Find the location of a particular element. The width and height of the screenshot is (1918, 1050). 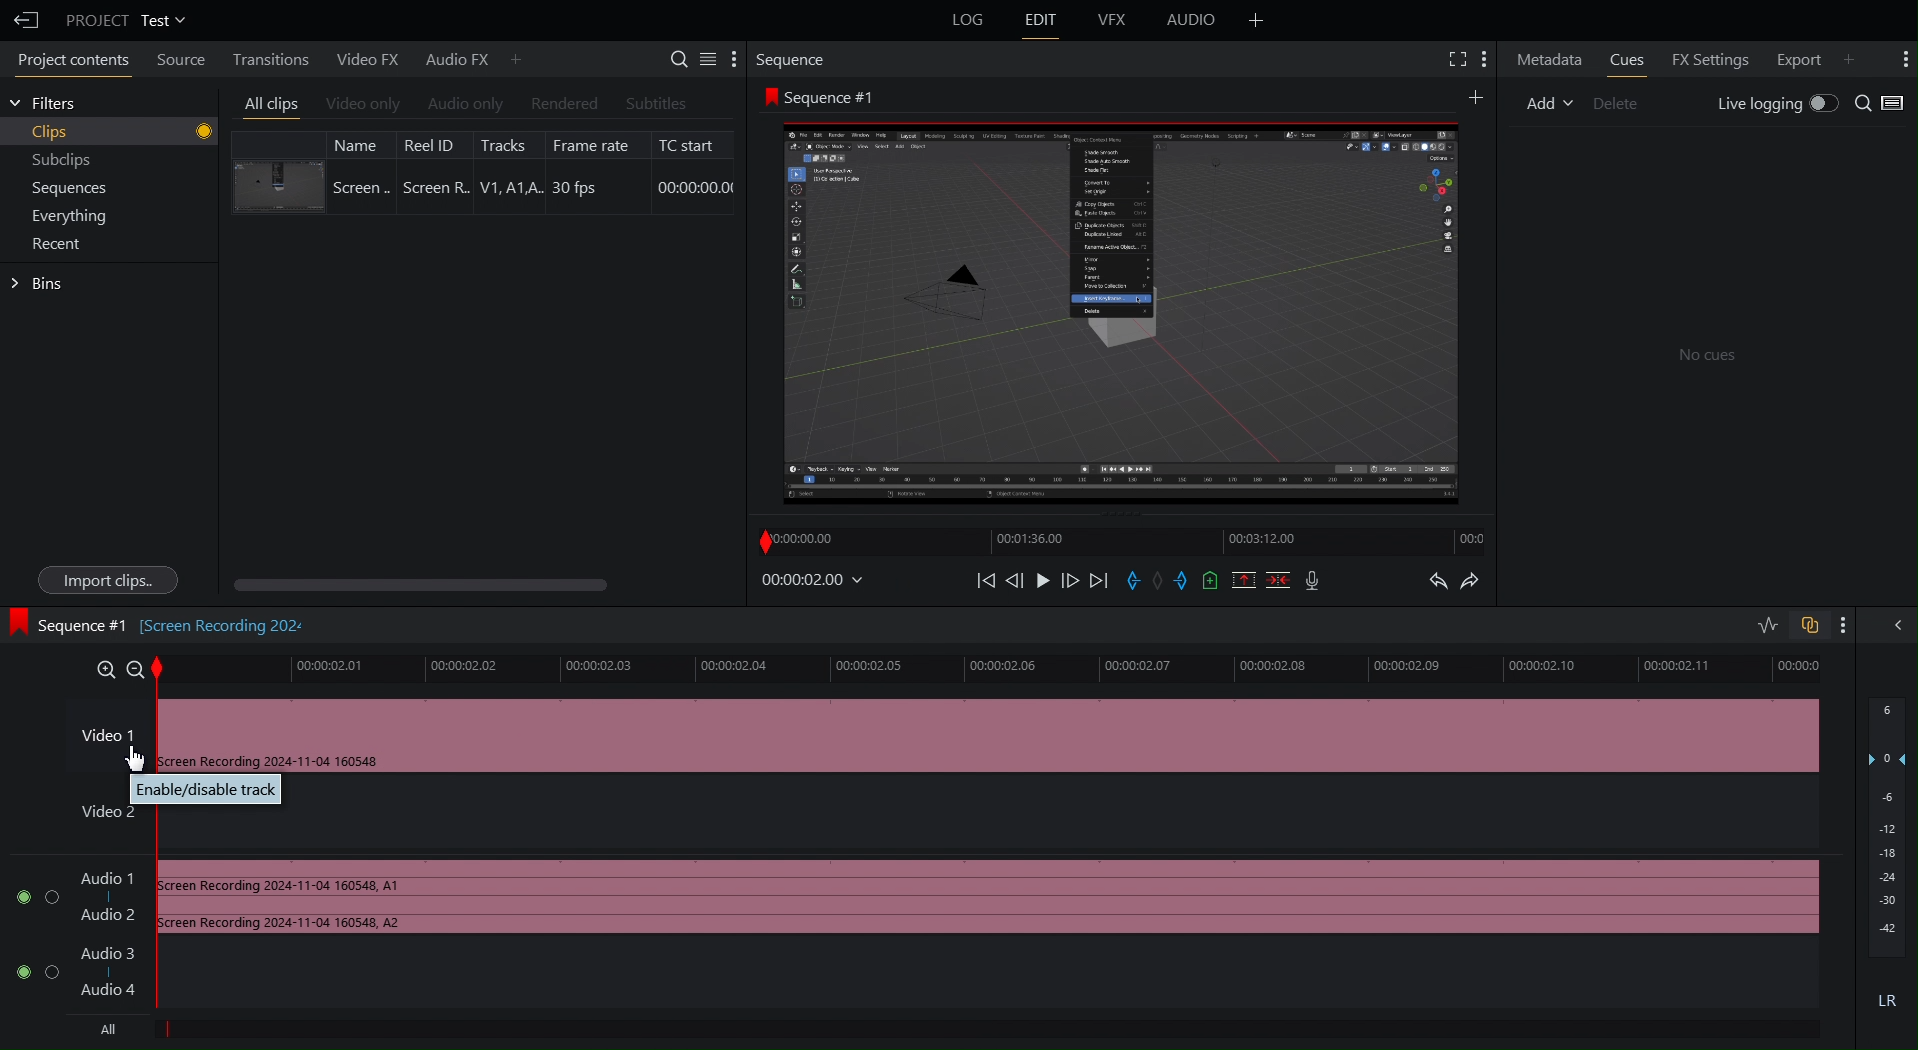

Toggle Auto Sync is located at coordinates (1809, 622).